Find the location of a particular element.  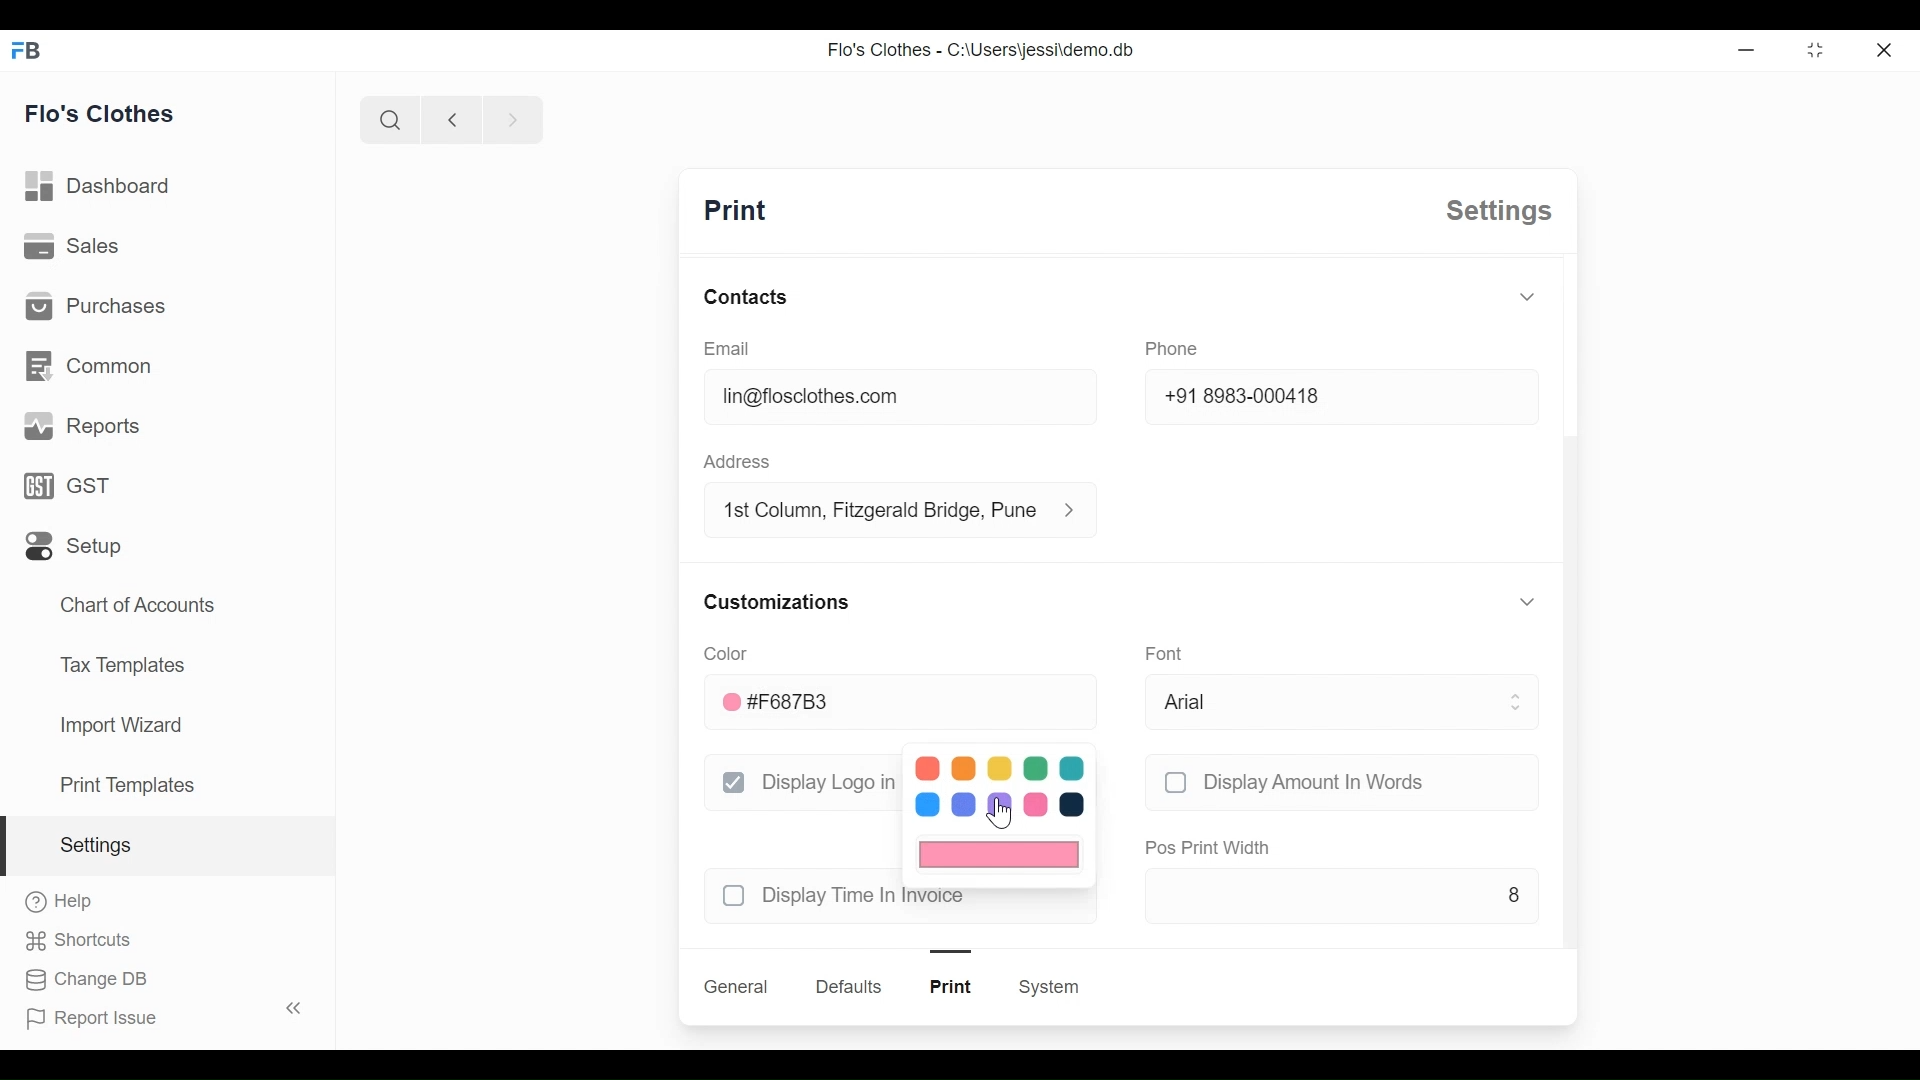

address is located at coordinates (736, 462).